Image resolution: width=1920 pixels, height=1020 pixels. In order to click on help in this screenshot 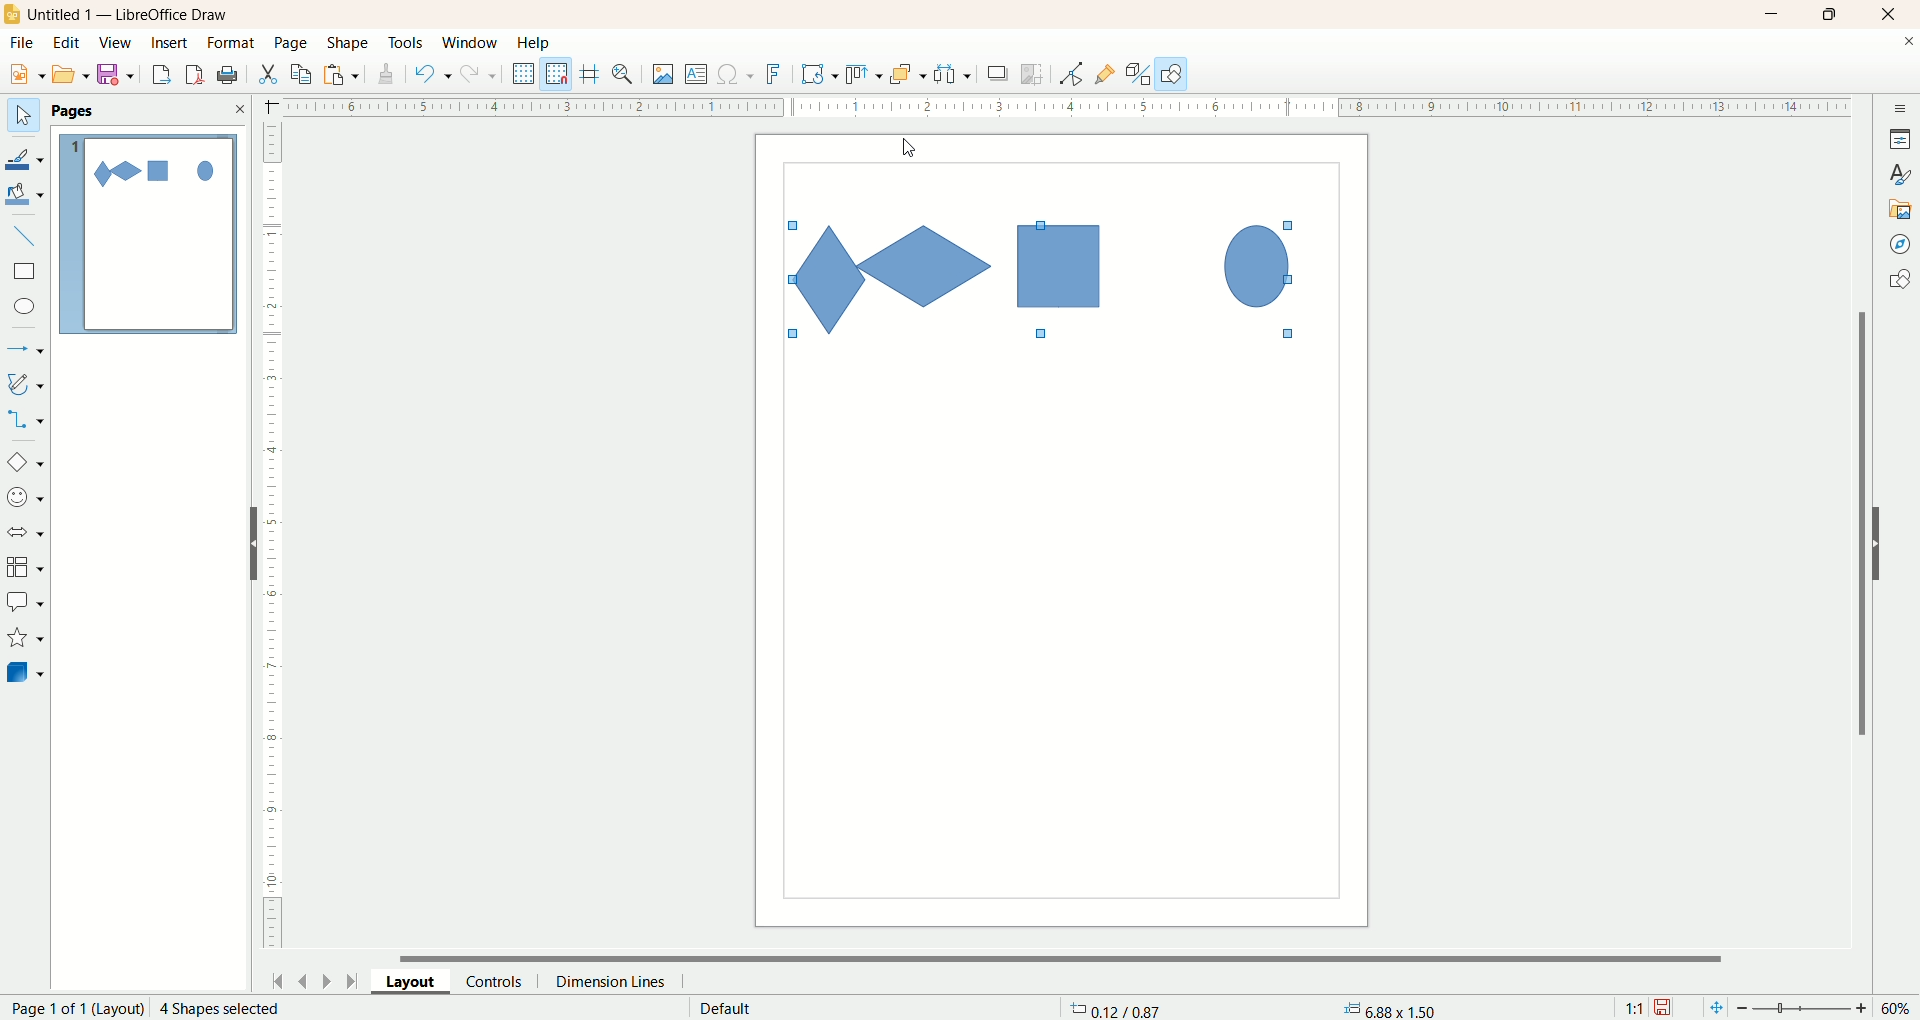, I will do `click(535, 43)`.